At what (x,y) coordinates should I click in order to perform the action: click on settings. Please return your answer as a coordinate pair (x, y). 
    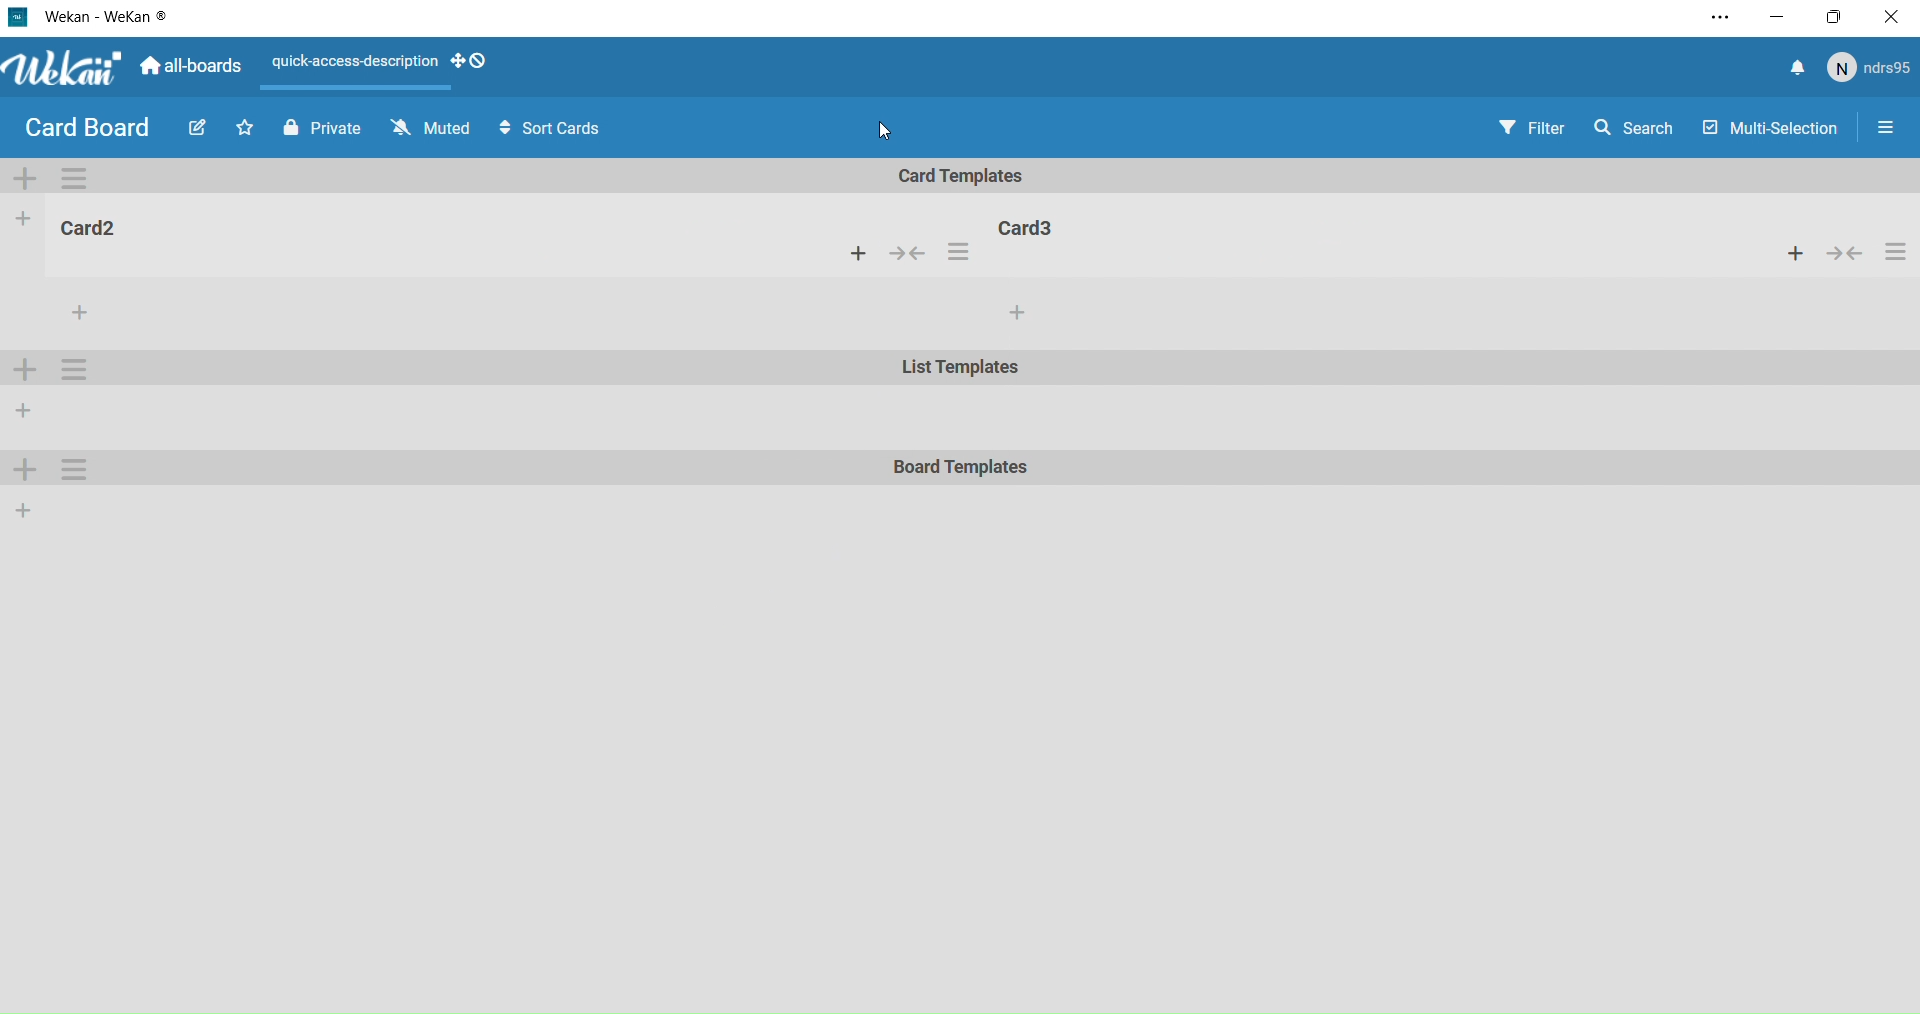
    Looking at the image, I should click on (70, 367).